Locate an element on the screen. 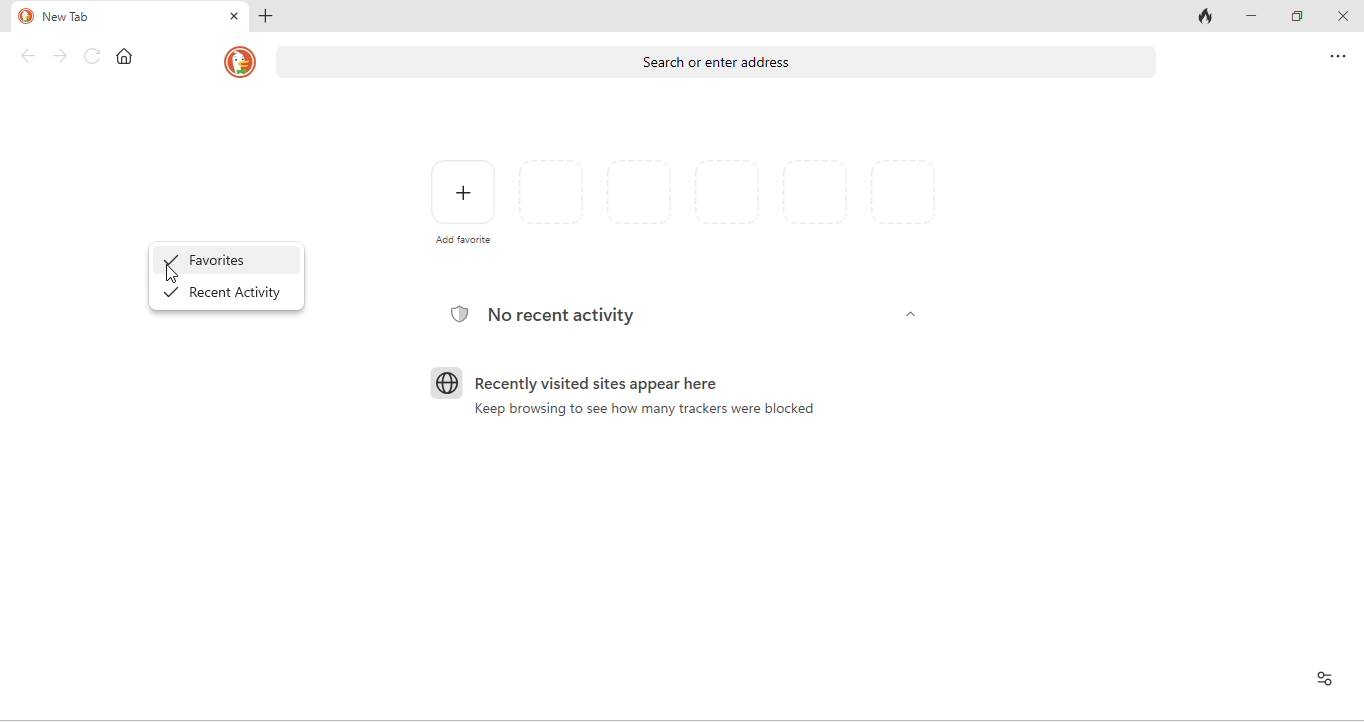  close is located at coordinates (1344, 19).